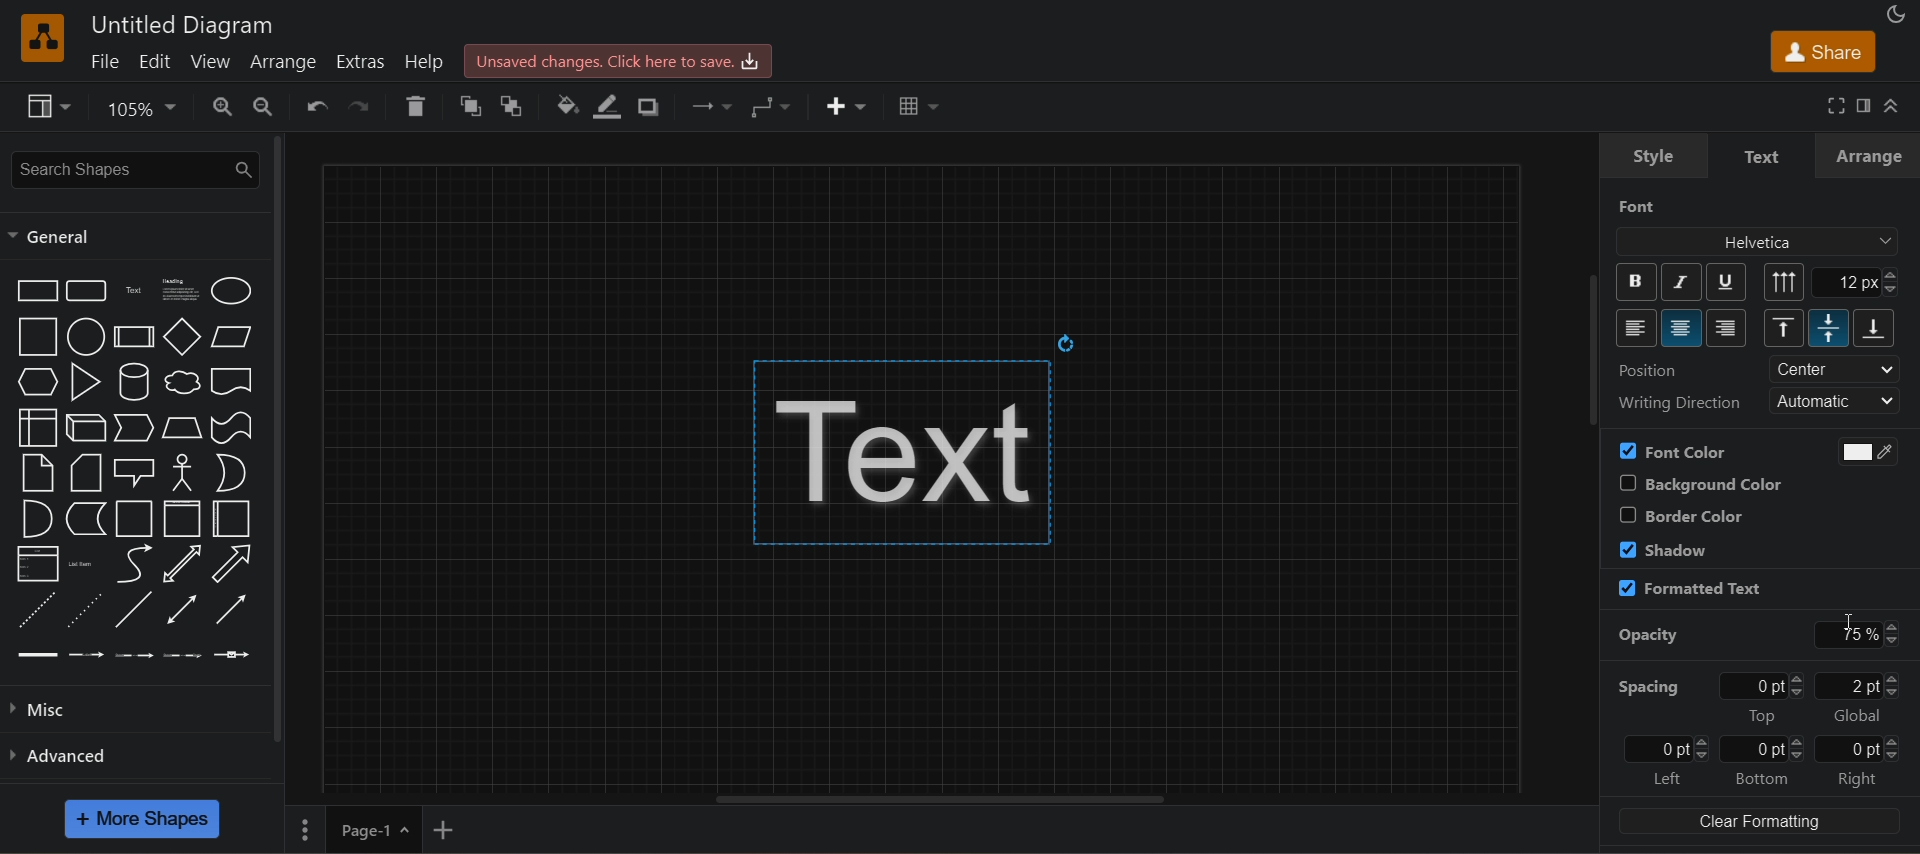  What do you see at coordinates (1821, 51) in the screenshot?
I see `share` at bounding box center [1821, 51].